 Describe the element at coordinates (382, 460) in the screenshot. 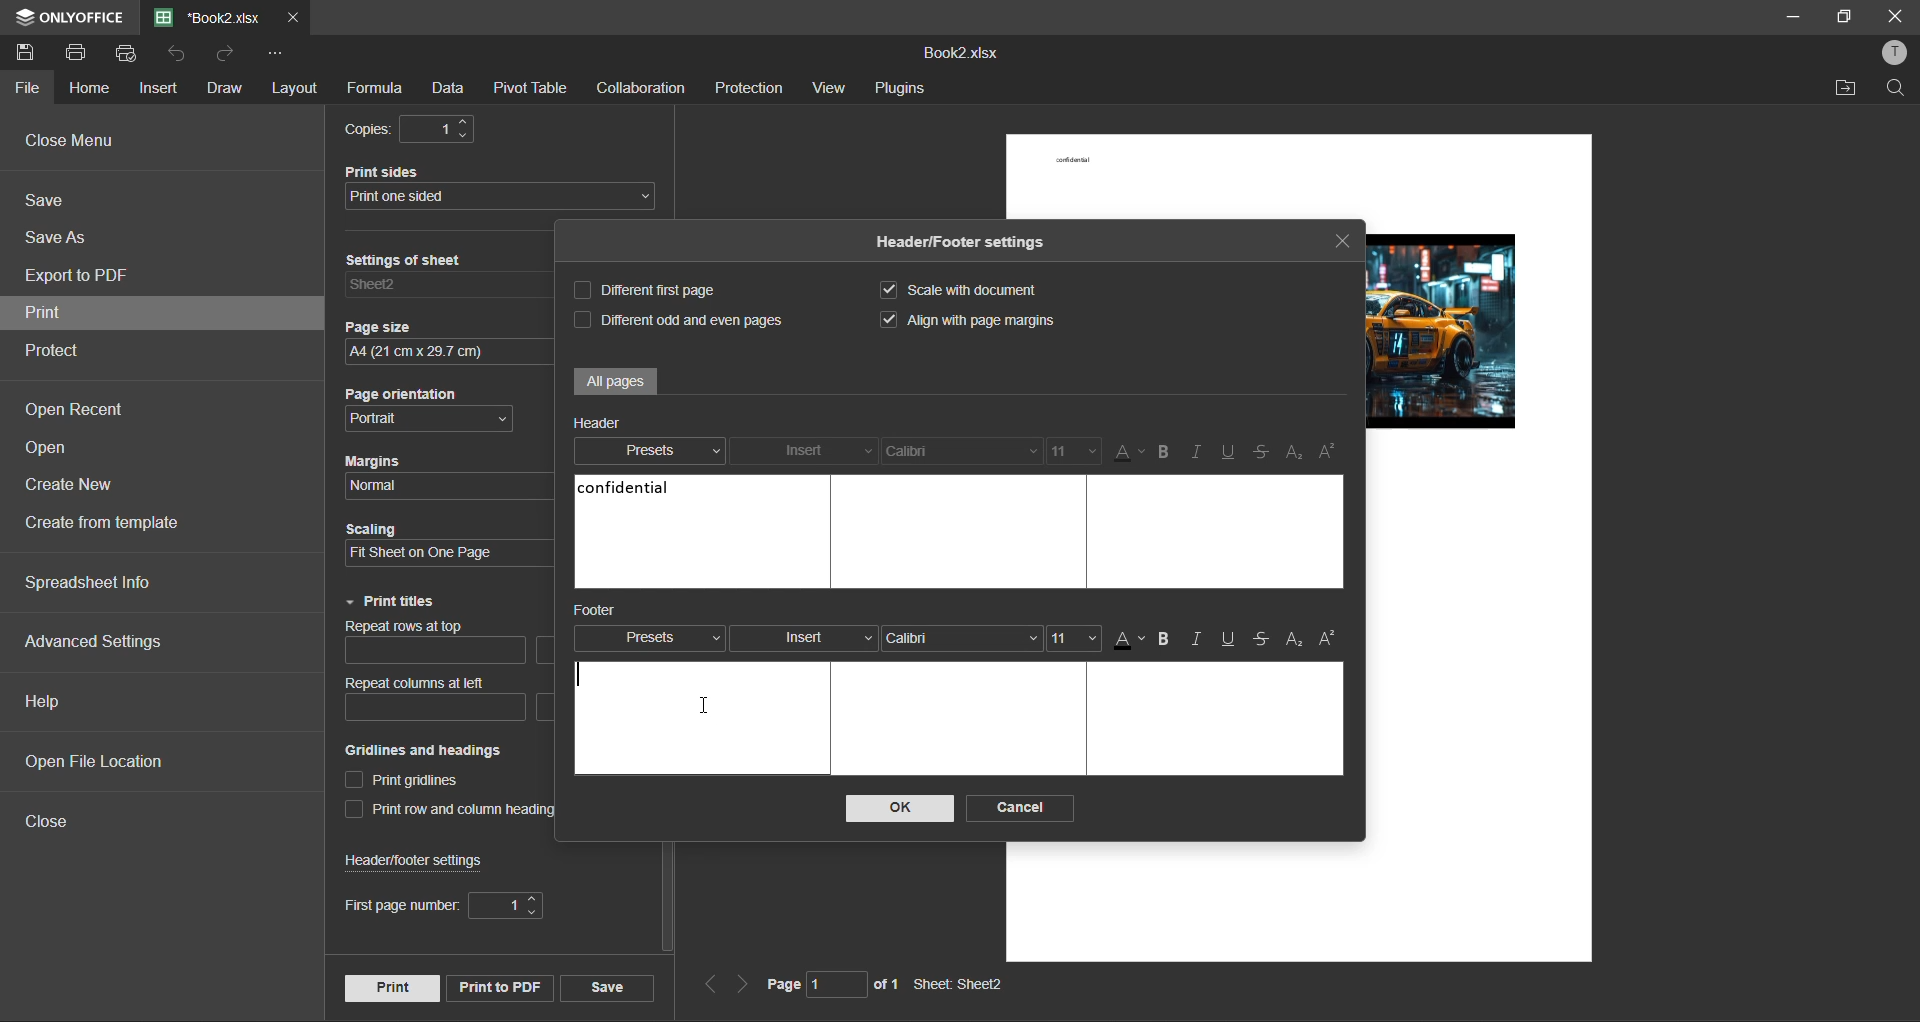

I see `Margins` at that location.